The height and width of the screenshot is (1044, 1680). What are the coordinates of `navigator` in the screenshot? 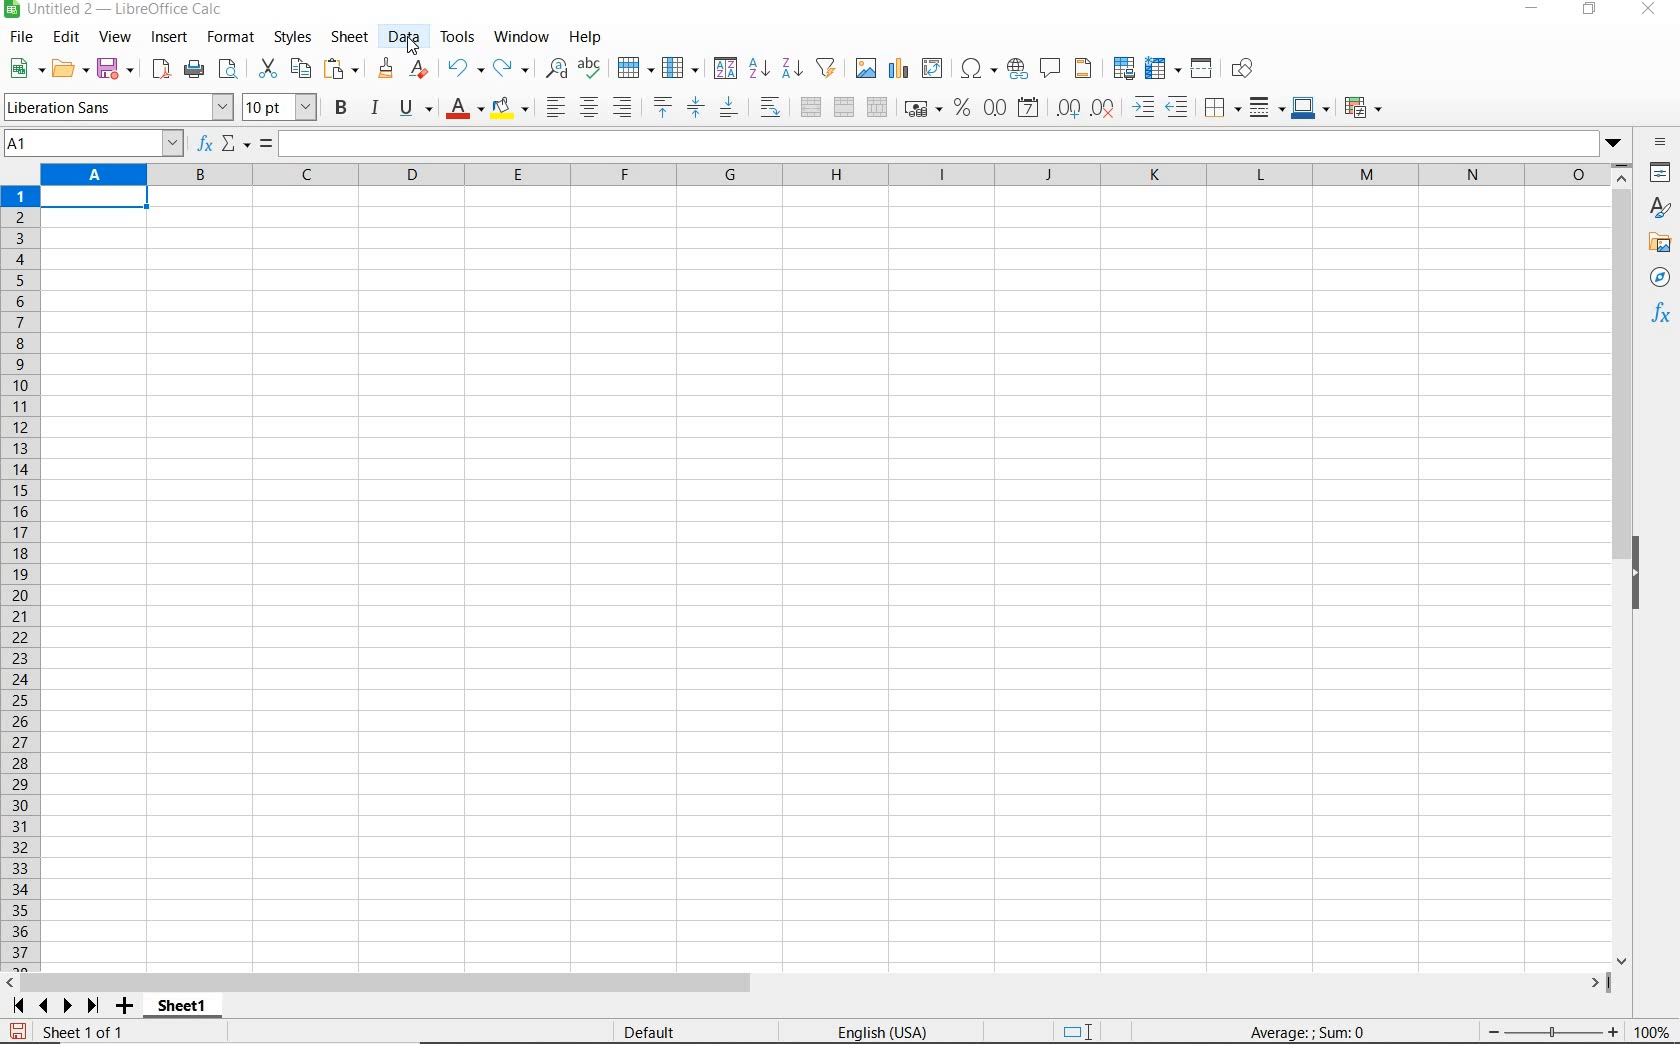 It's located at (1660, 277).